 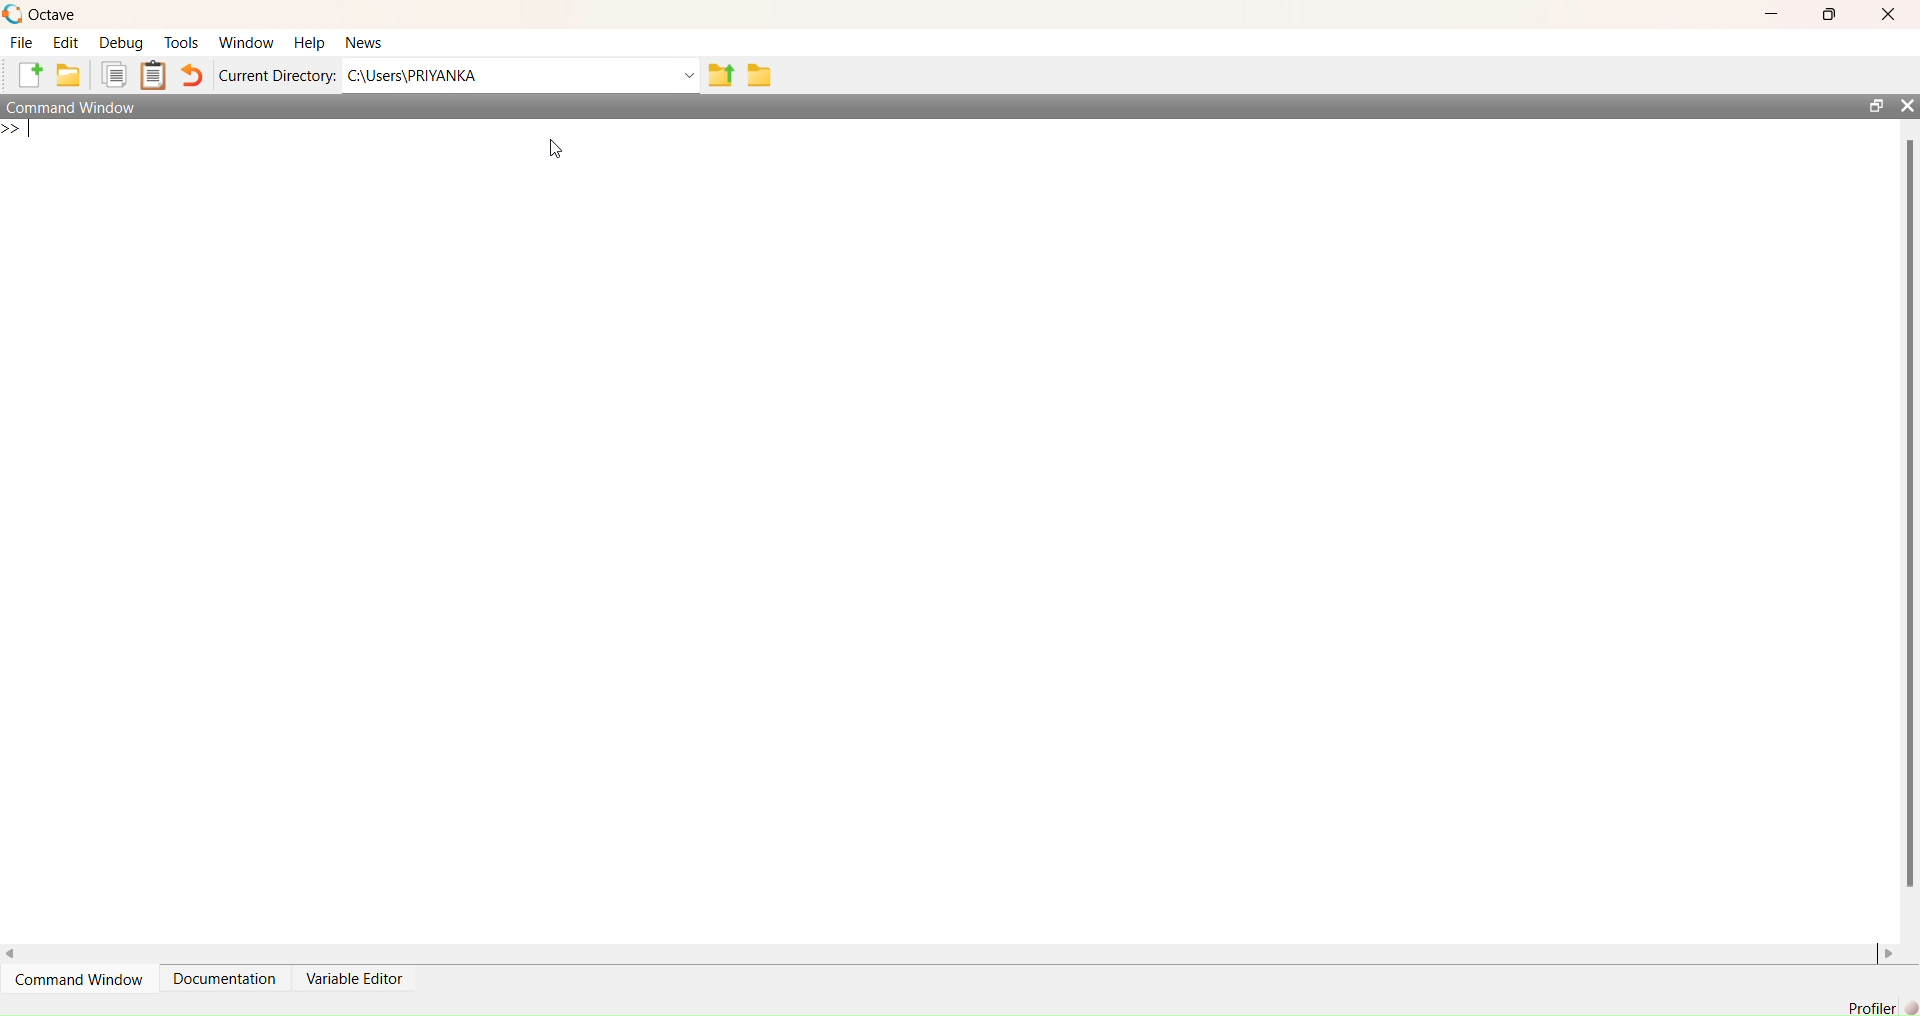 What do you see at coordinates (310, 44) in the screenshot?
I see `help` at bounding box center [310, 44].